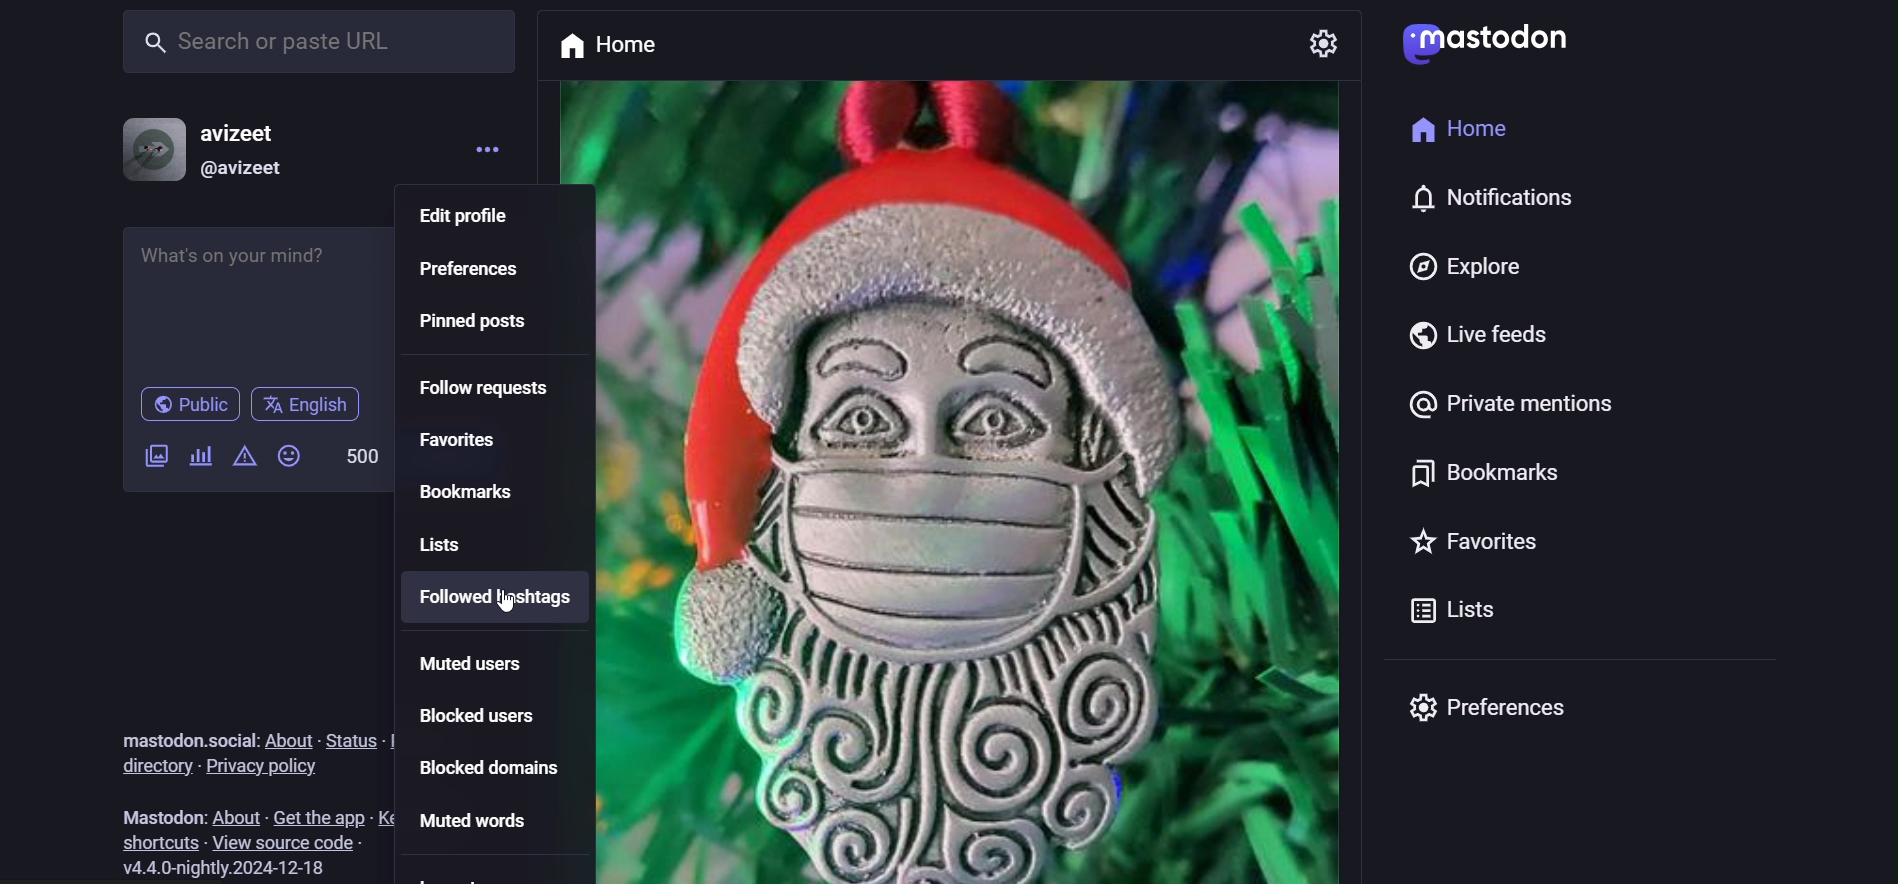 The width and height of the screenshot is (1898, 884). I want to click on menu, so click(476, 148).